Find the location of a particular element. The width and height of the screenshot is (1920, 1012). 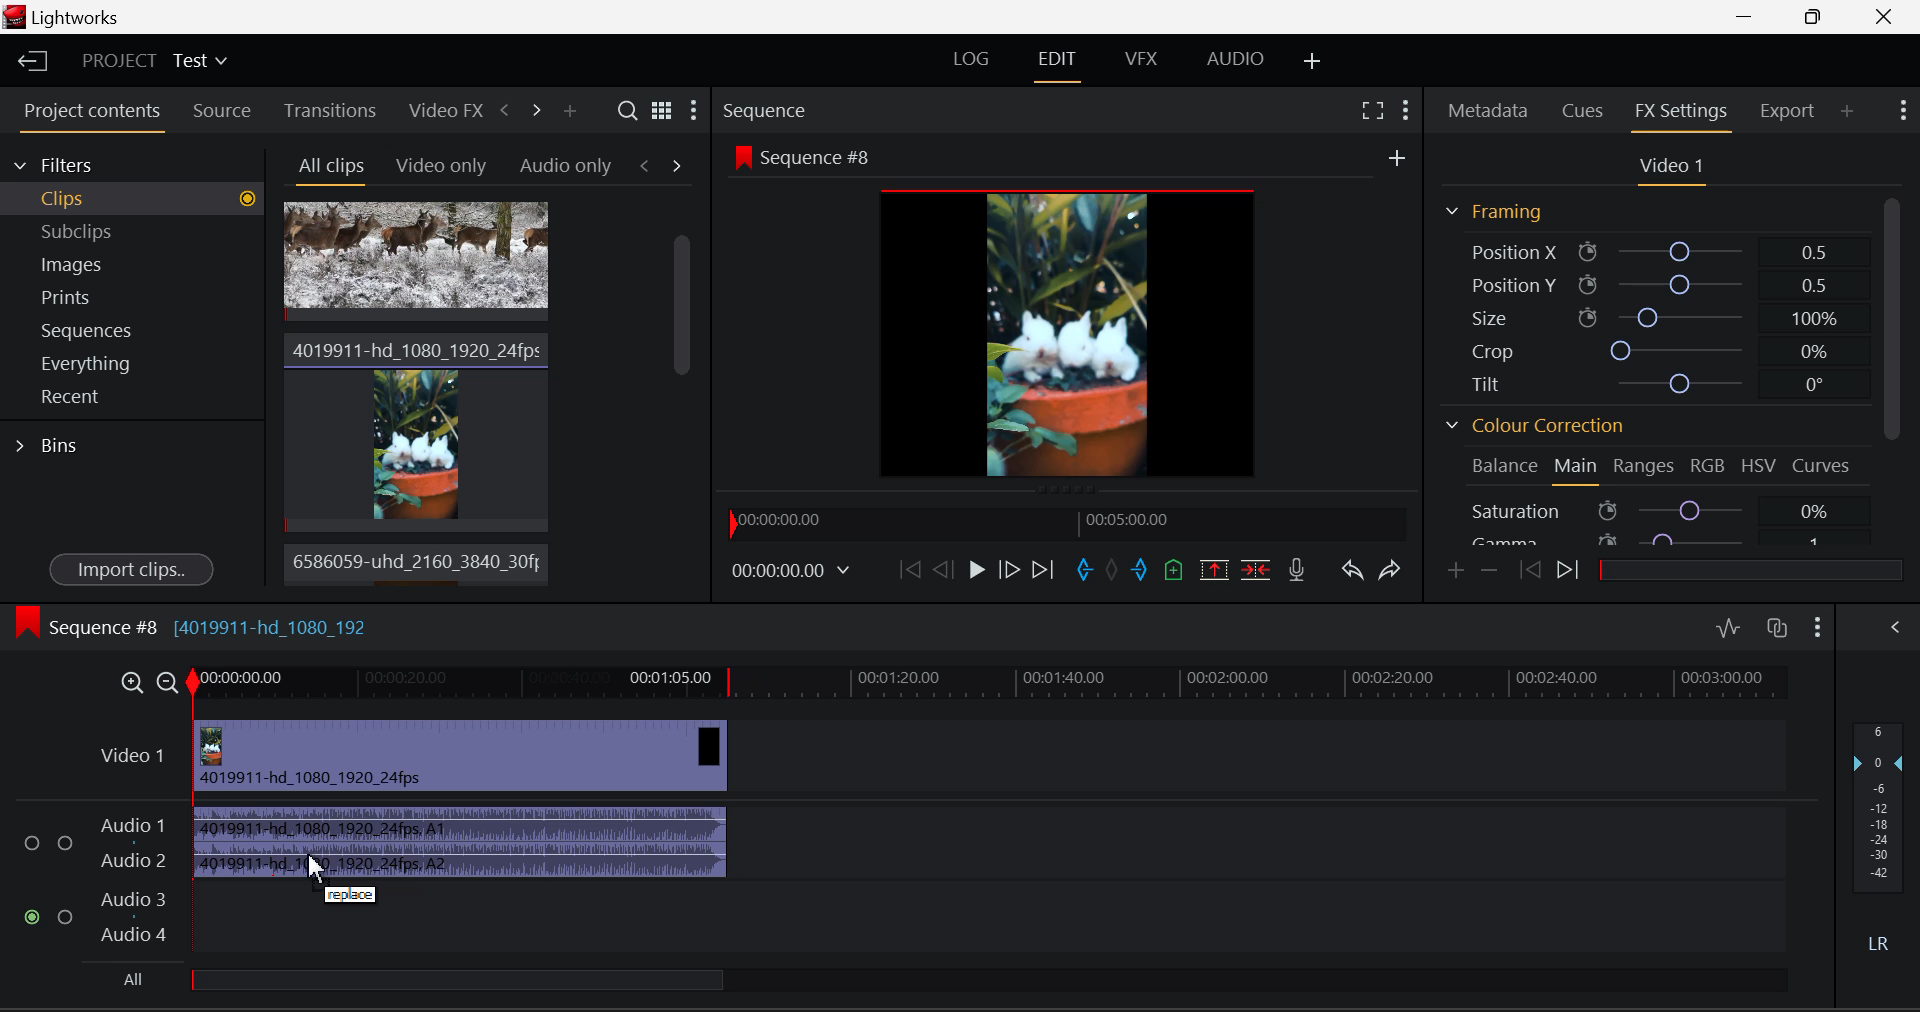

EDIT Layout is located at coordinates (1058, 62).